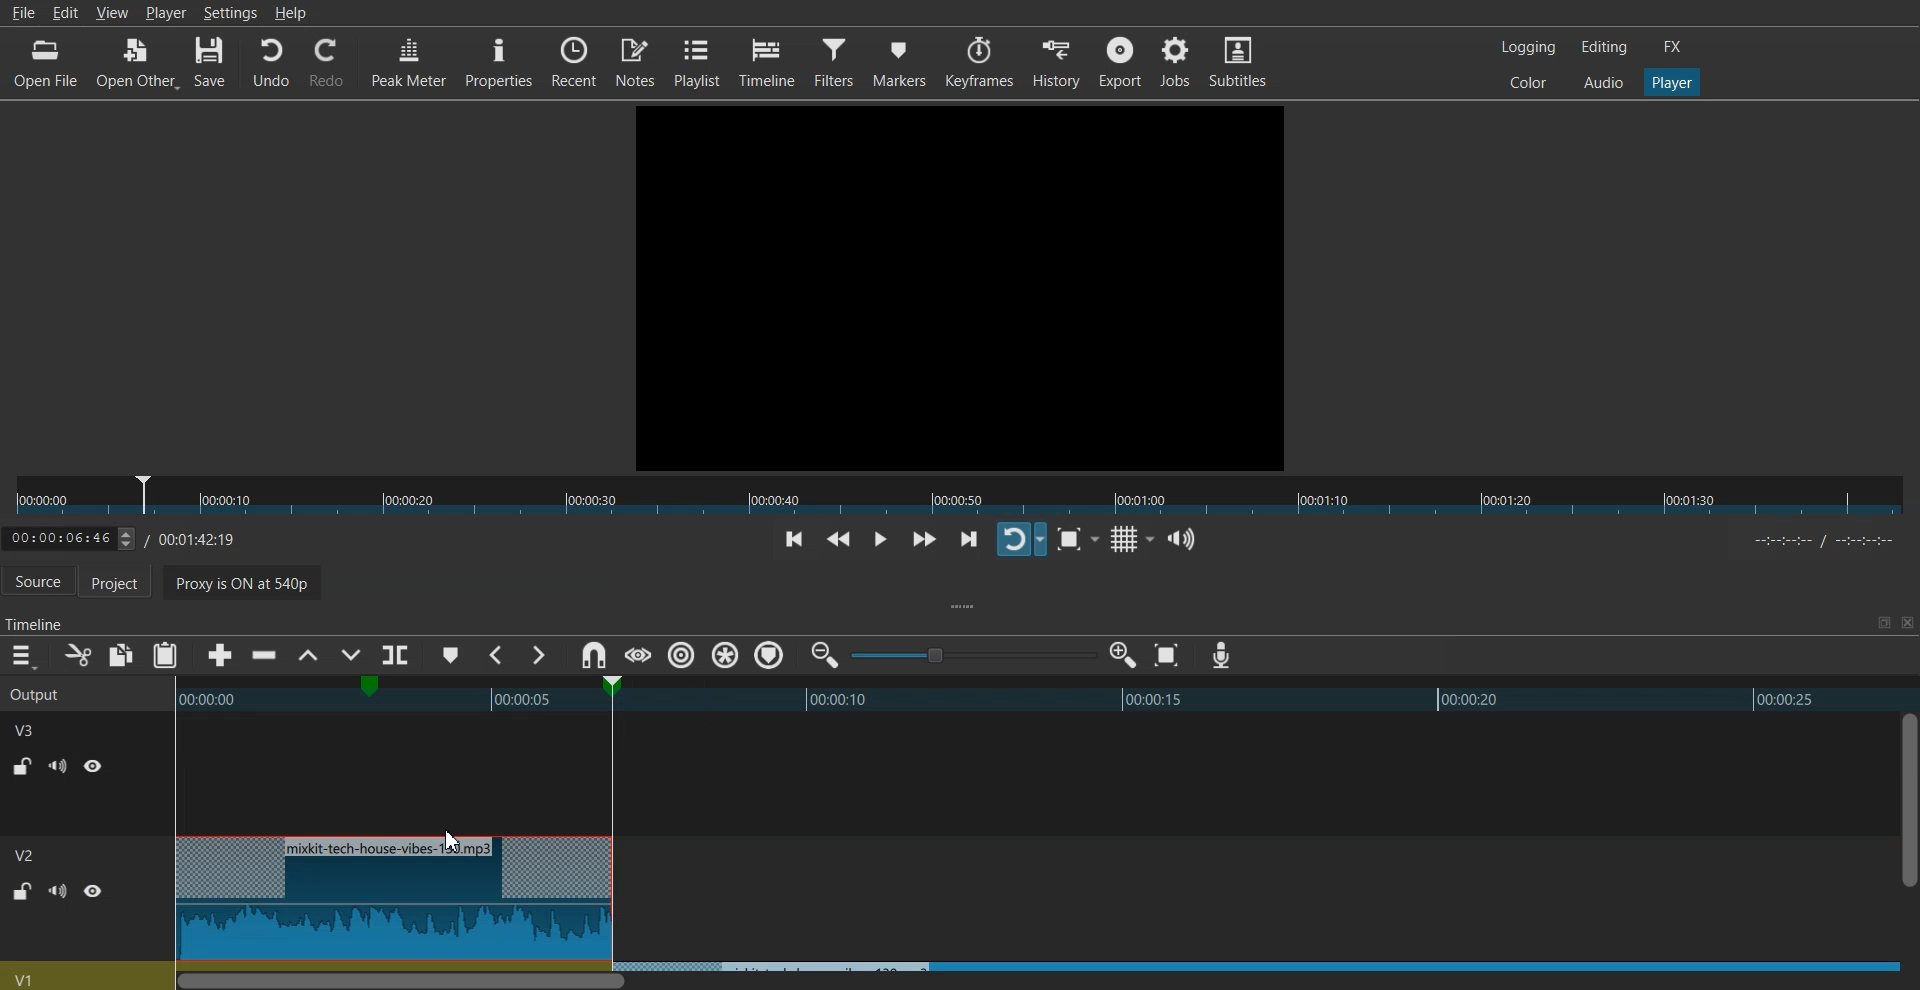 Image resolution: width=1920 pixels, height=990 pixels. What do you see at coordinates (726, 656) in the screenshot?
I see `Ripple all markers` at bounding box center [726, 656].